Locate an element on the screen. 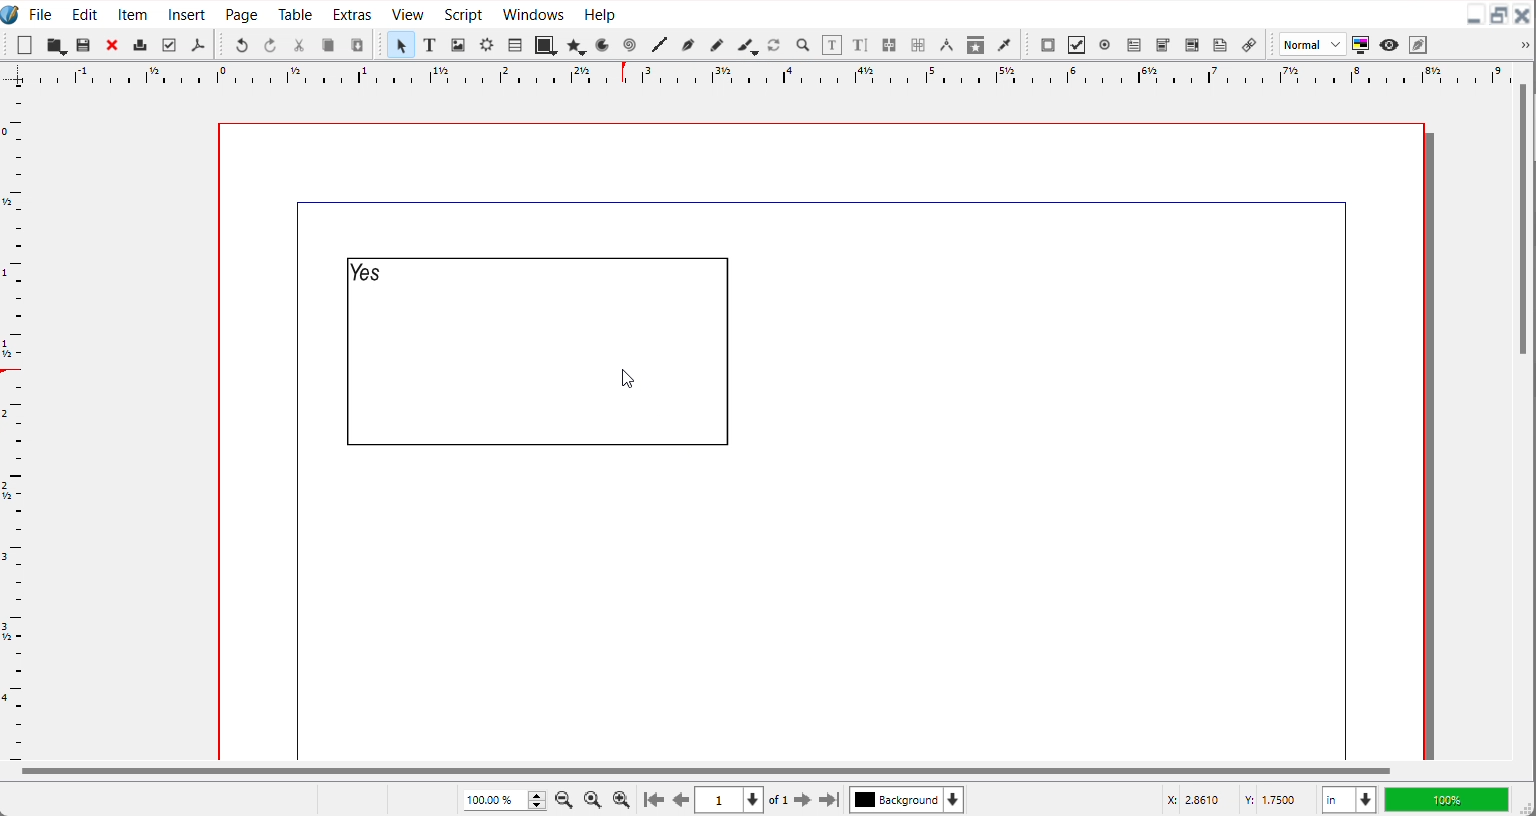 Image resolution: width=1536 pixels, height=816 pixels. Open is located at coordinates (85, 46).